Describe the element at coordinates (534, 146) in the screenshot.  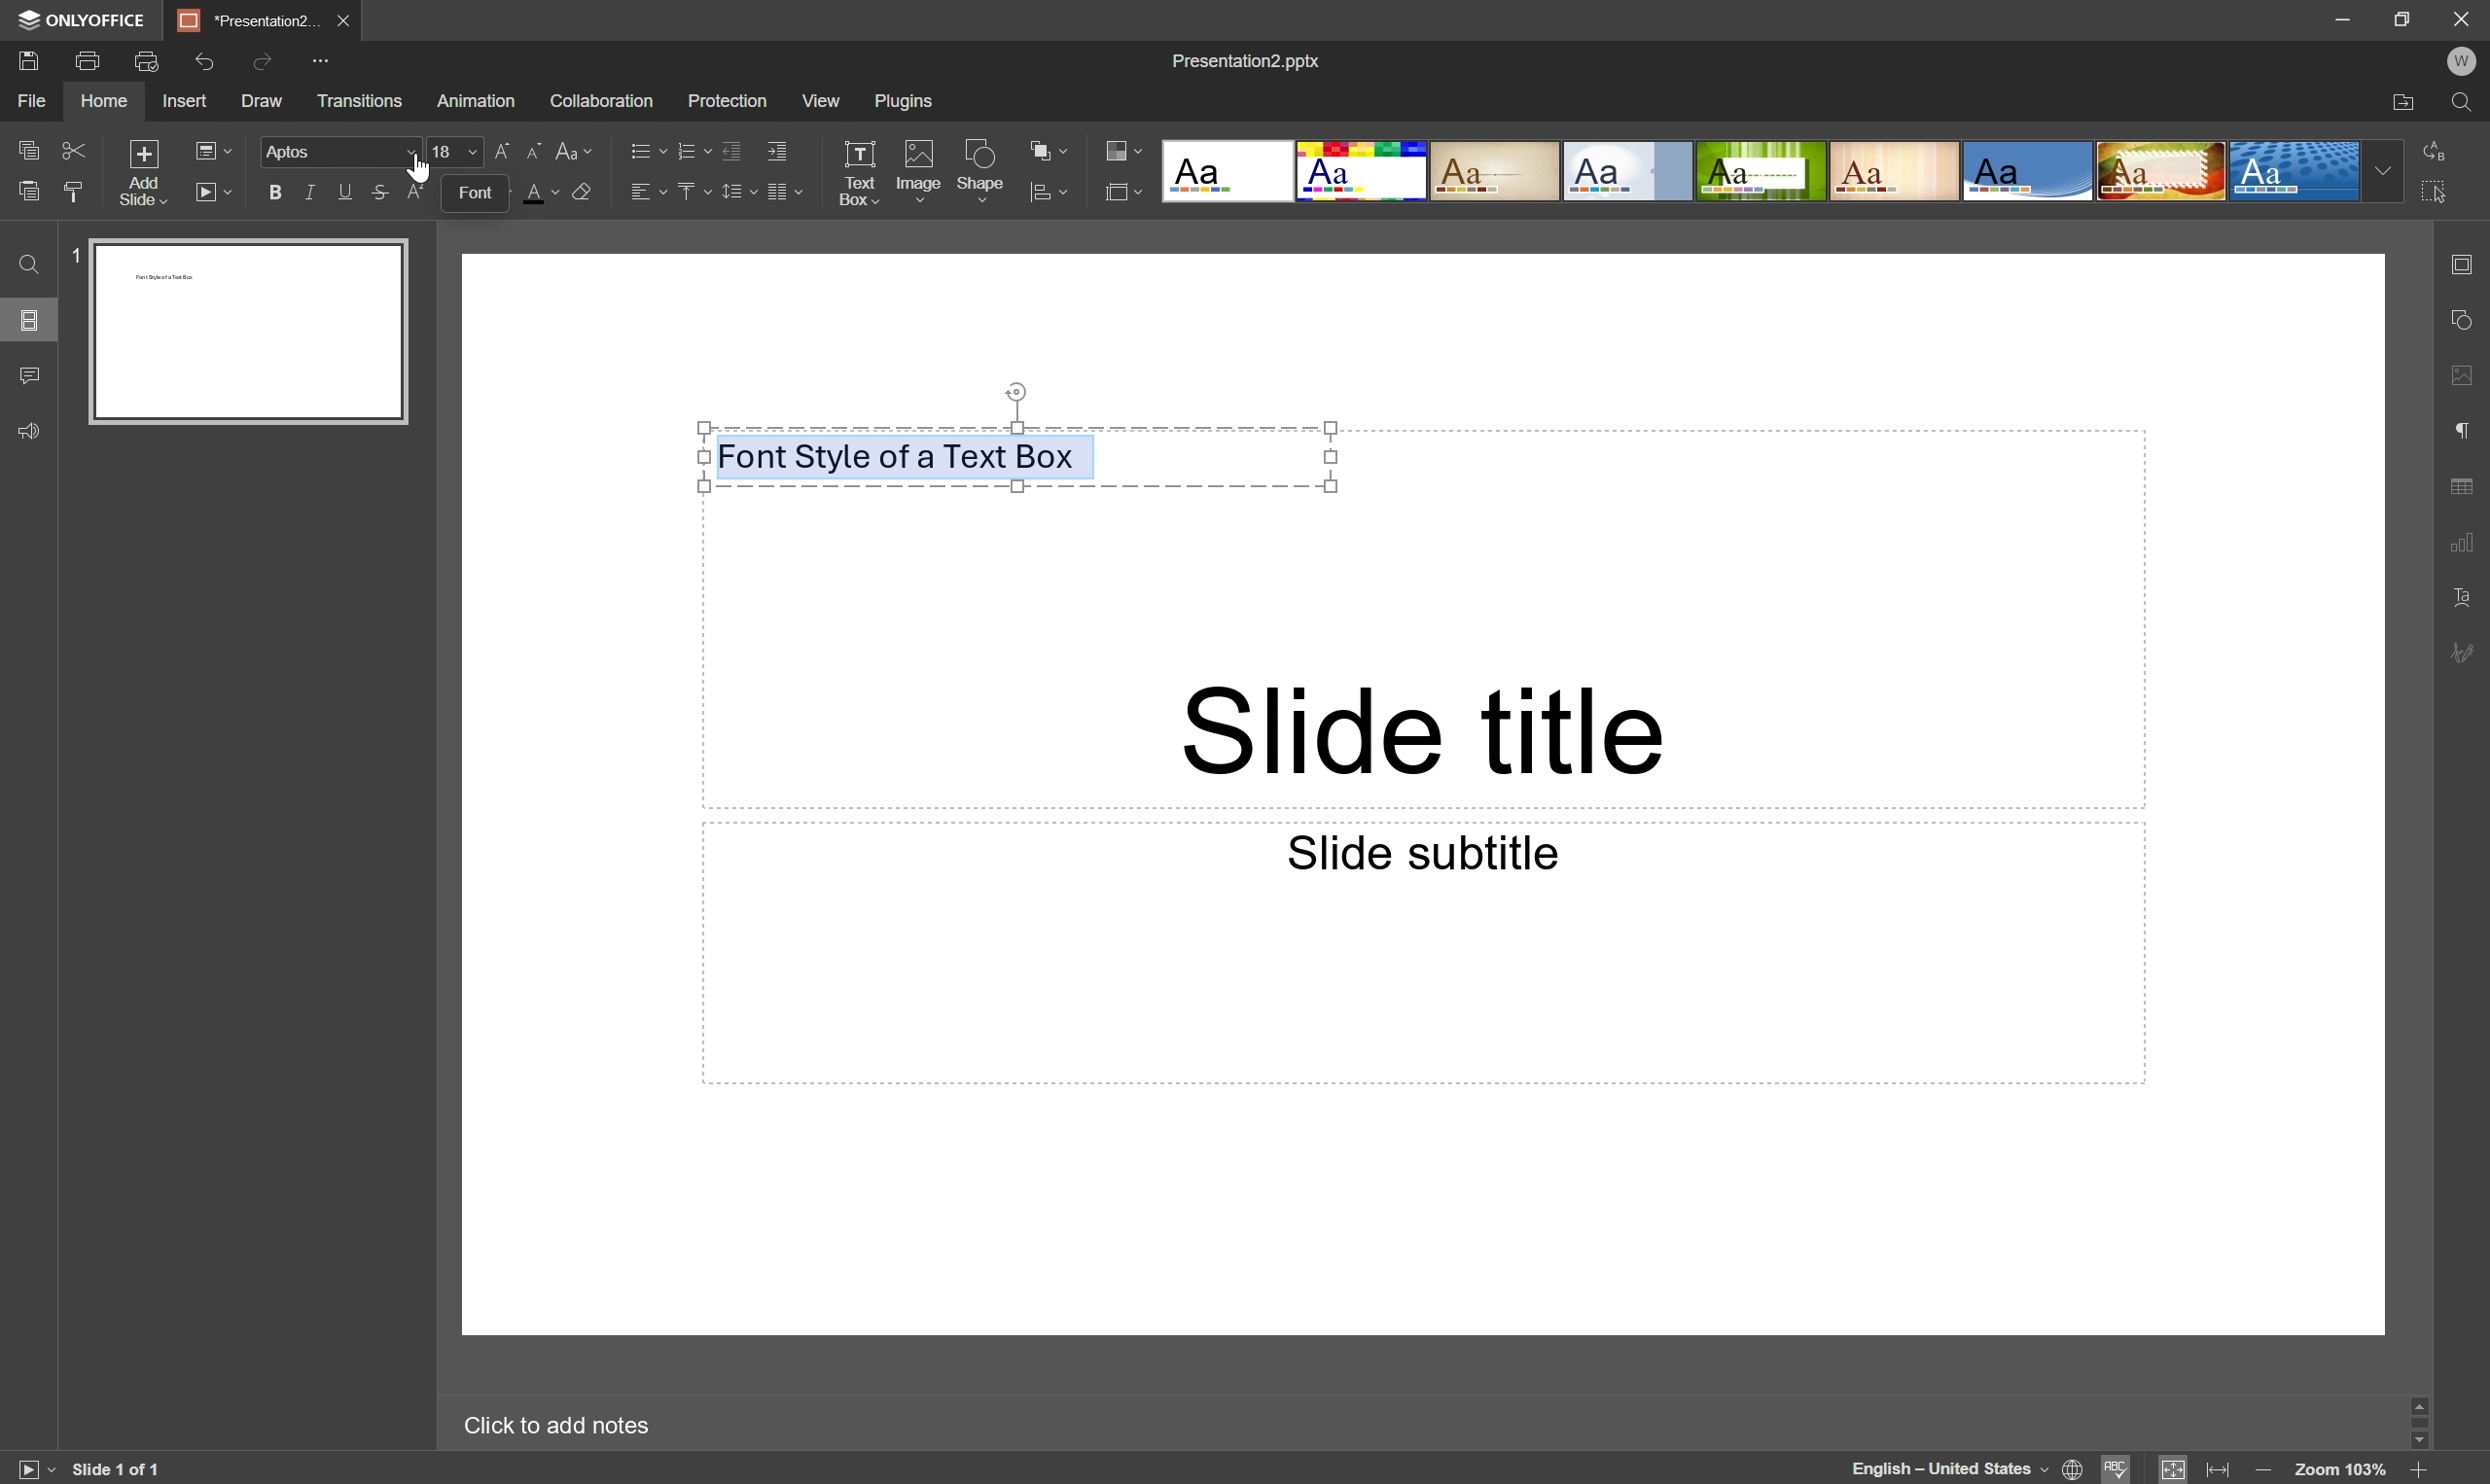
I see `Decrement font size` at that location.